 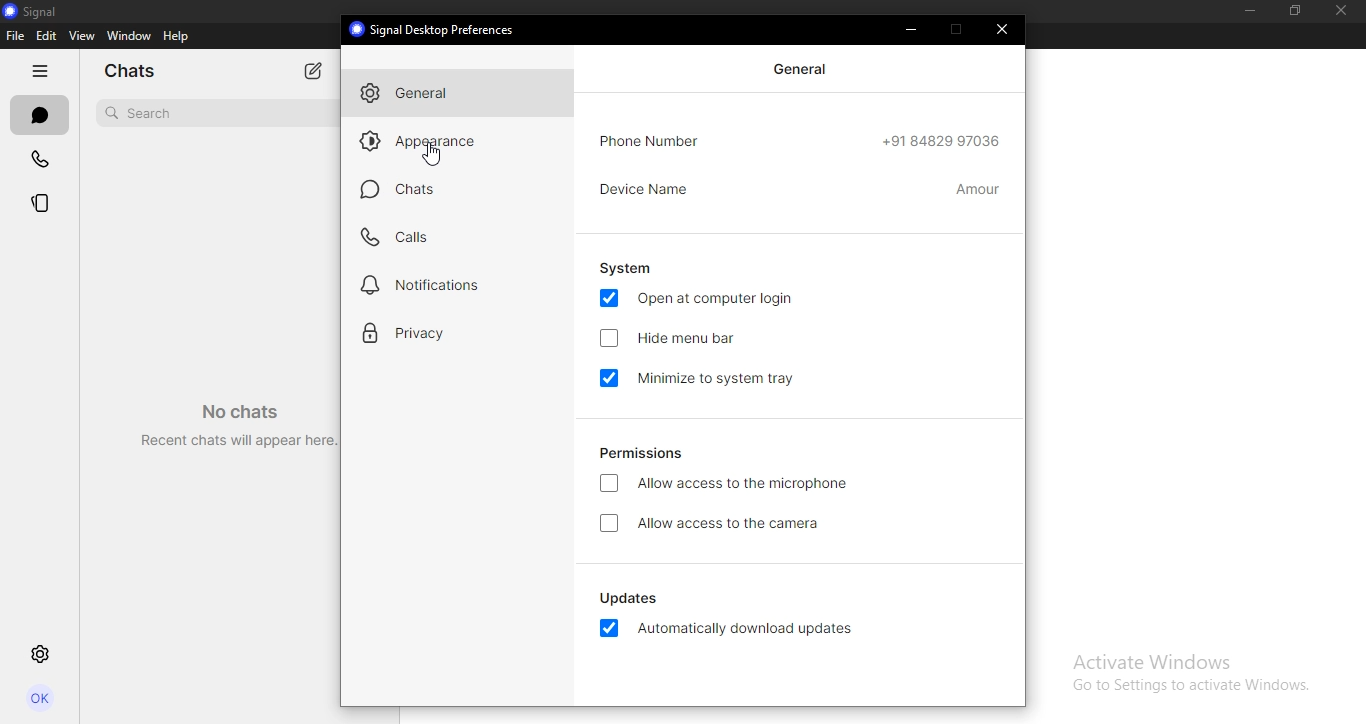 What do you see at coordinates (142, 111) in the screenshot?
I see `search` at bounding box center [142, 111].